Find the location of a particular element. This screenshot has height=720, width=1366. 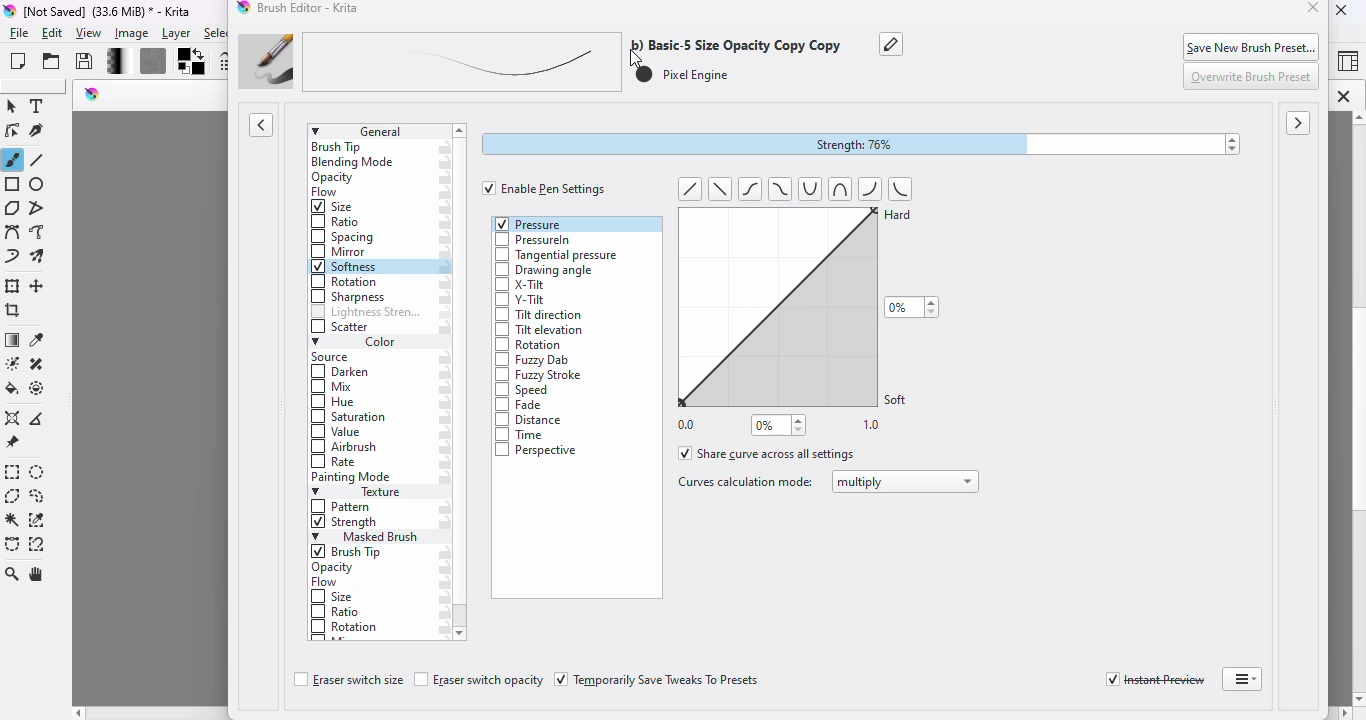

line tool is located at coordinates (40, 160).